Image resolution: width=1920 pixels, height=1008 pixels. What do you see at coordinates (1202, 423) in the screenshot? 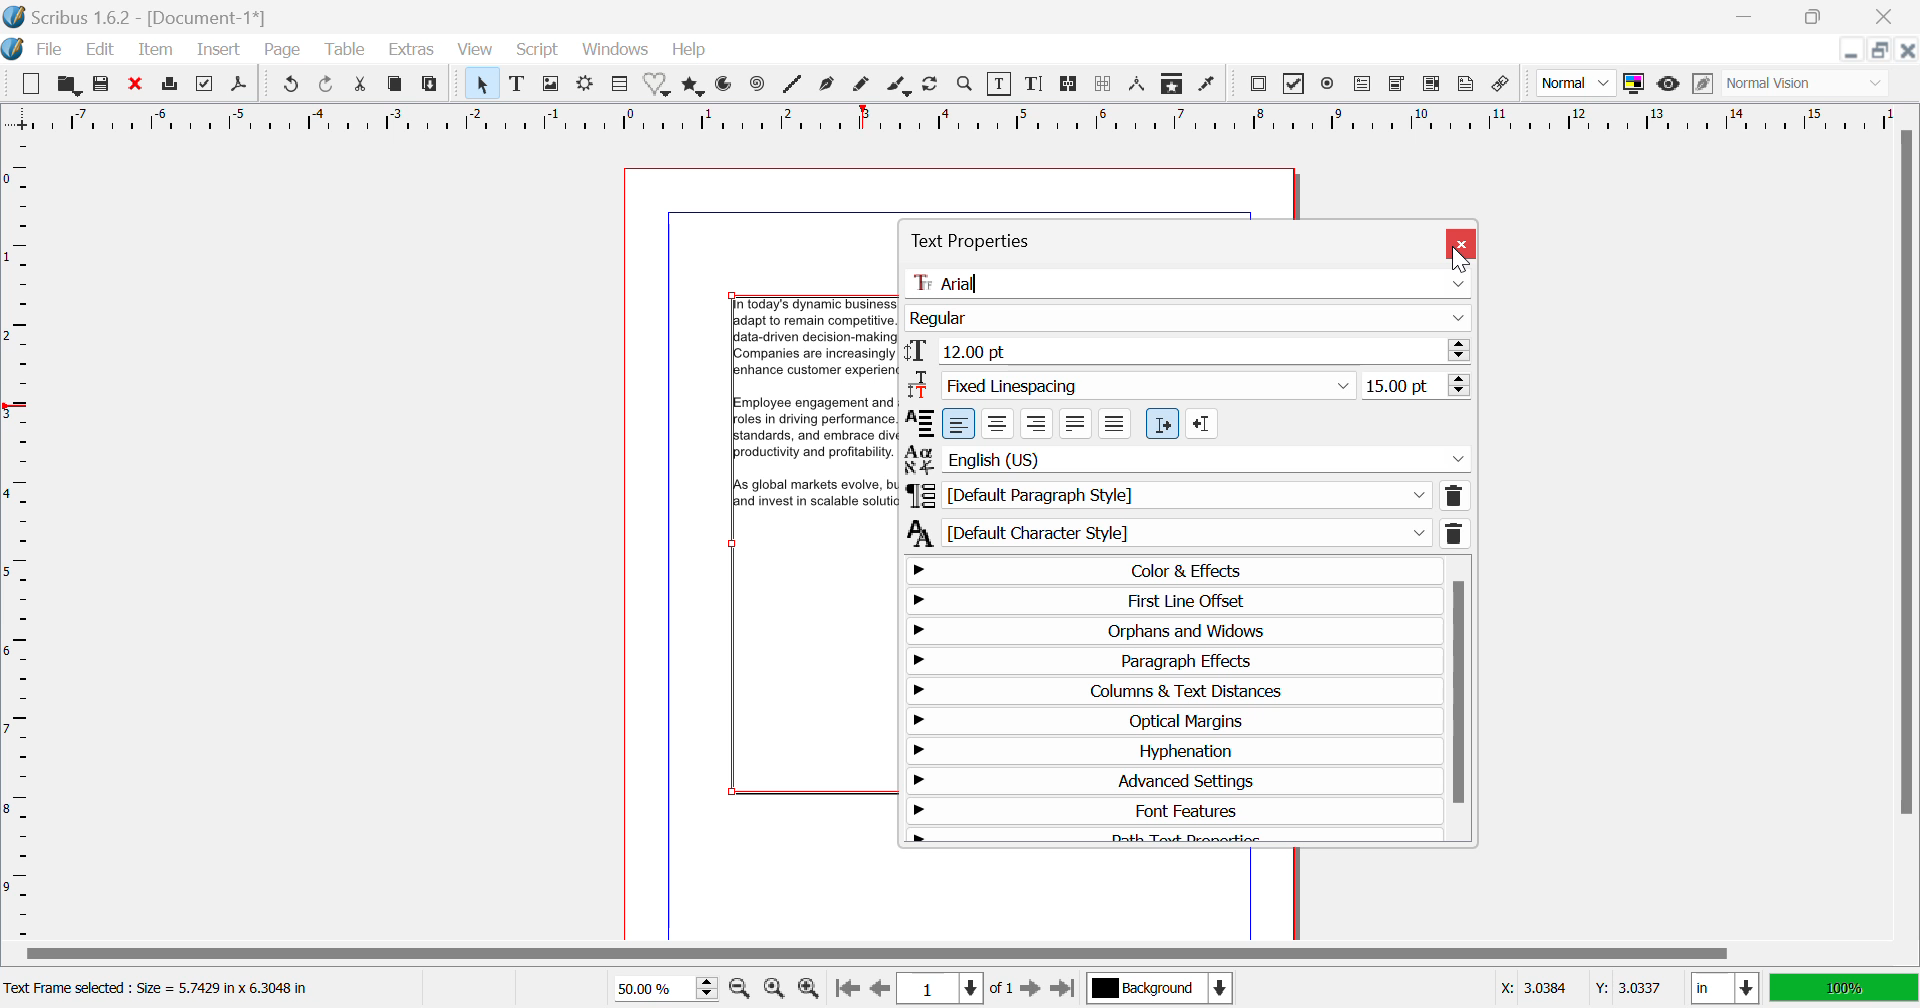
I see `Right to left paragraph` at bounding box center [1202, 423].